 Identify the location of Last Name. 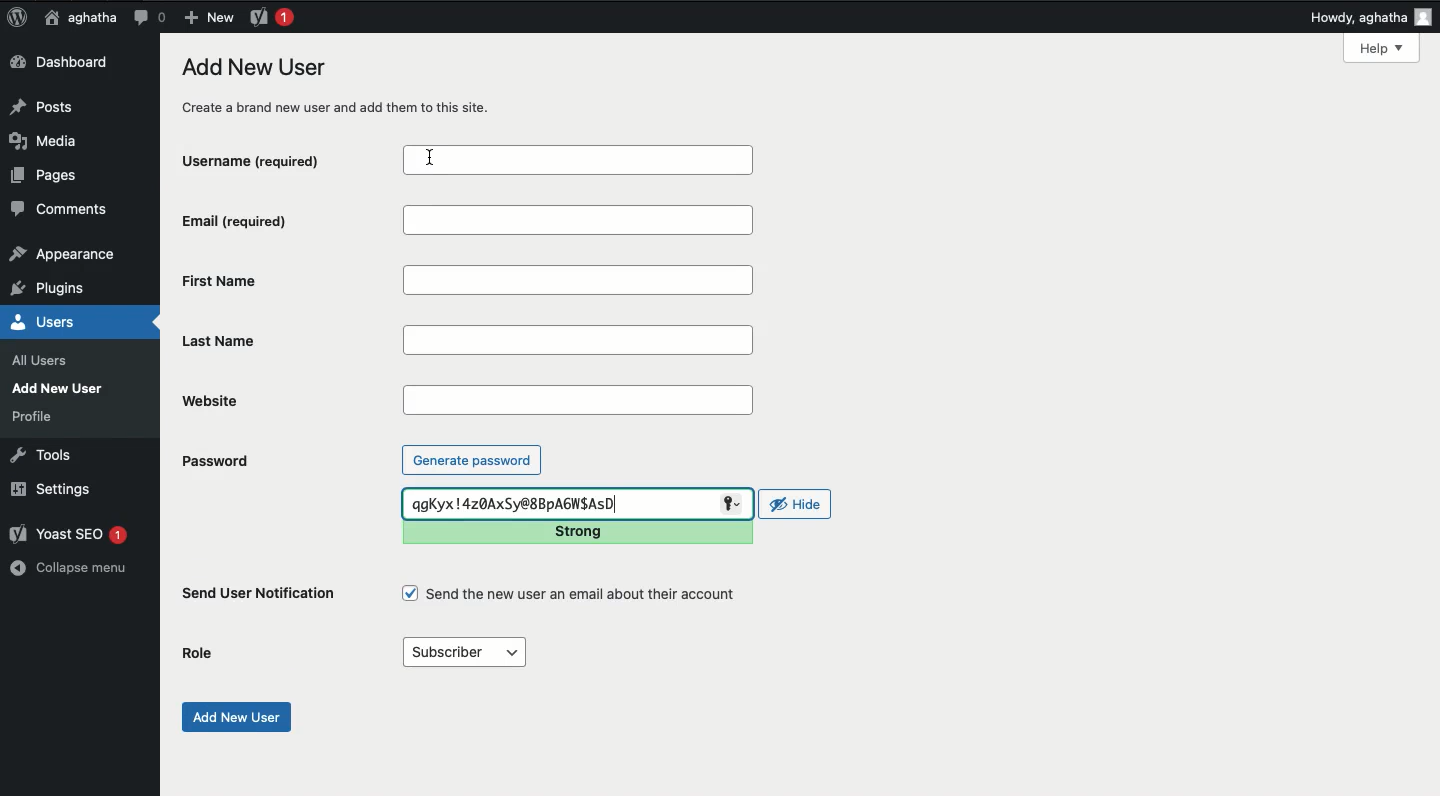
(580, 342).